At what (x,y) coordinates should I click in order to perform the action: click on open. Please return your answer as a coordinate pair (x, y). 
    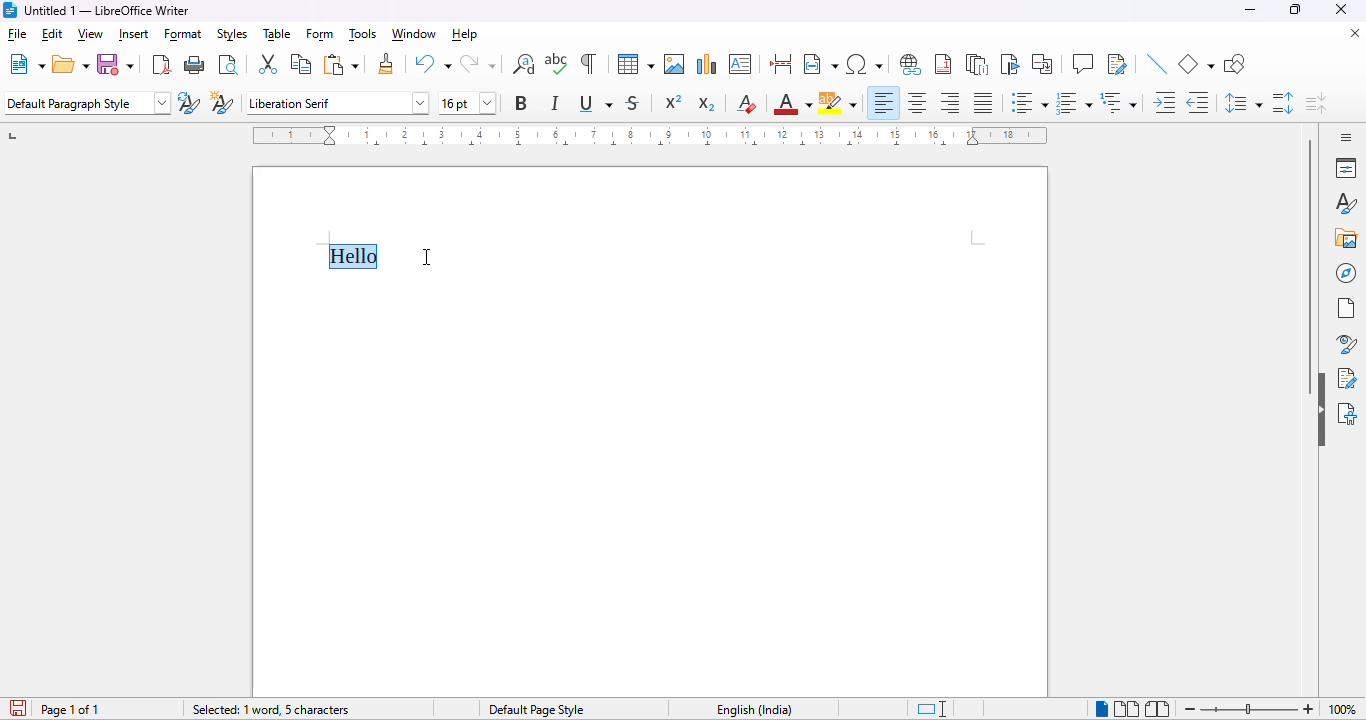
    Looking at the image, I should click on (70, 65).